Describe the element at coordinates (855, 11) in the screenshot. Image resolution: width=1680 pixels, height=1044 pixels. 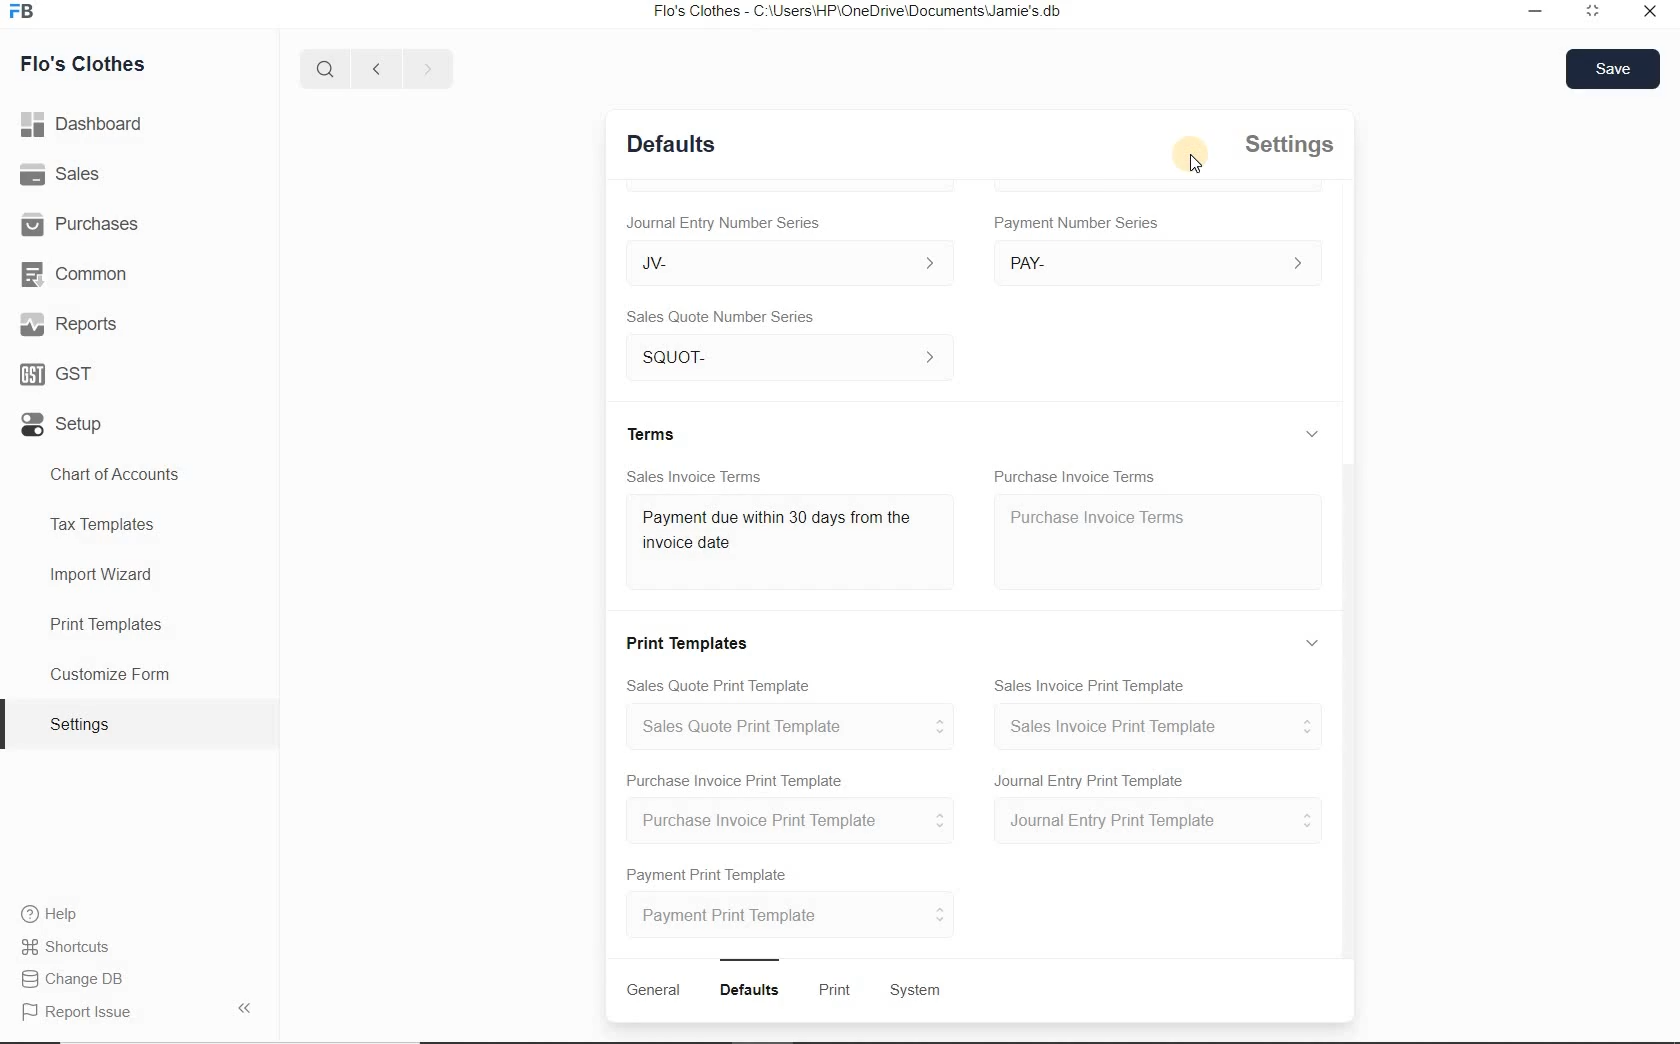
I see `Flo's Clothes - C:\Users\HP'\OneDrive\Documents\Jamie's.db` at that location.